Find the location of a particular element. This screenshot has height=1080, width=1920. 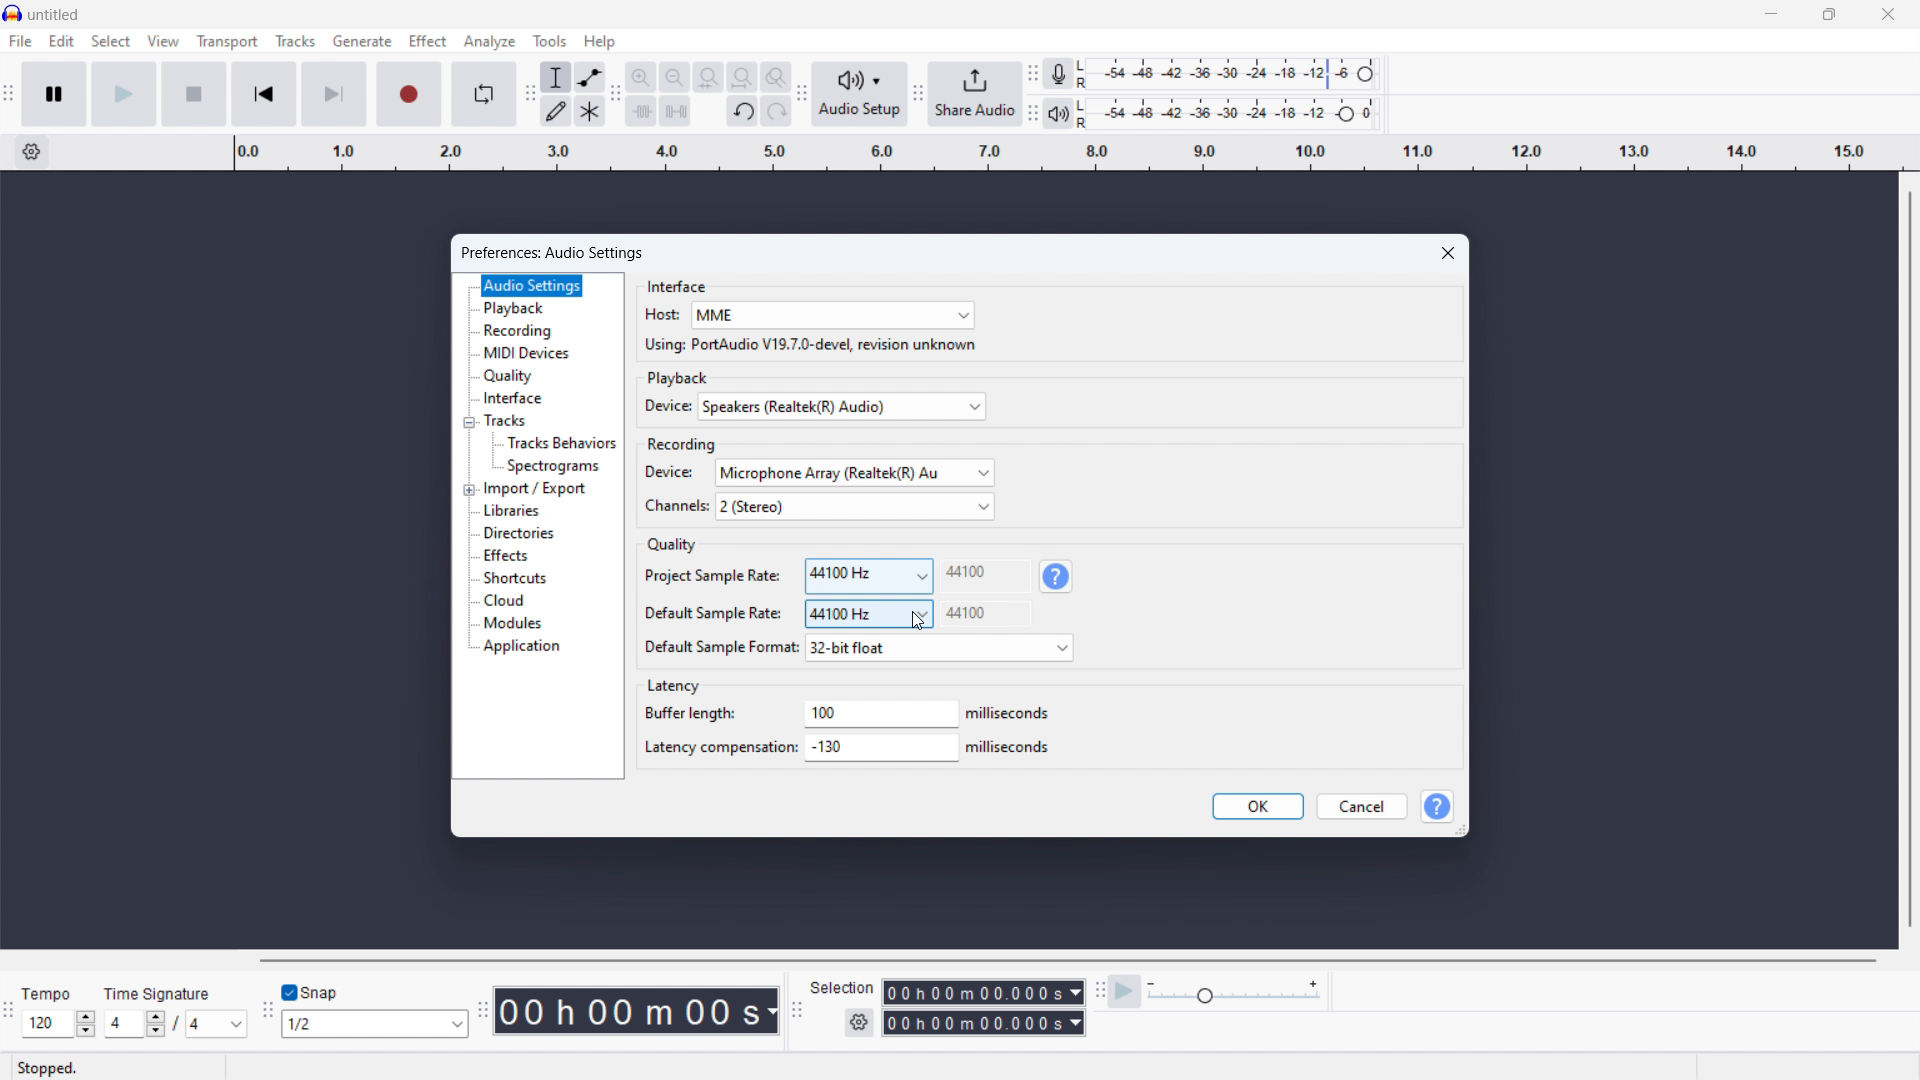

Time signature is located at coordinates (162, 992).